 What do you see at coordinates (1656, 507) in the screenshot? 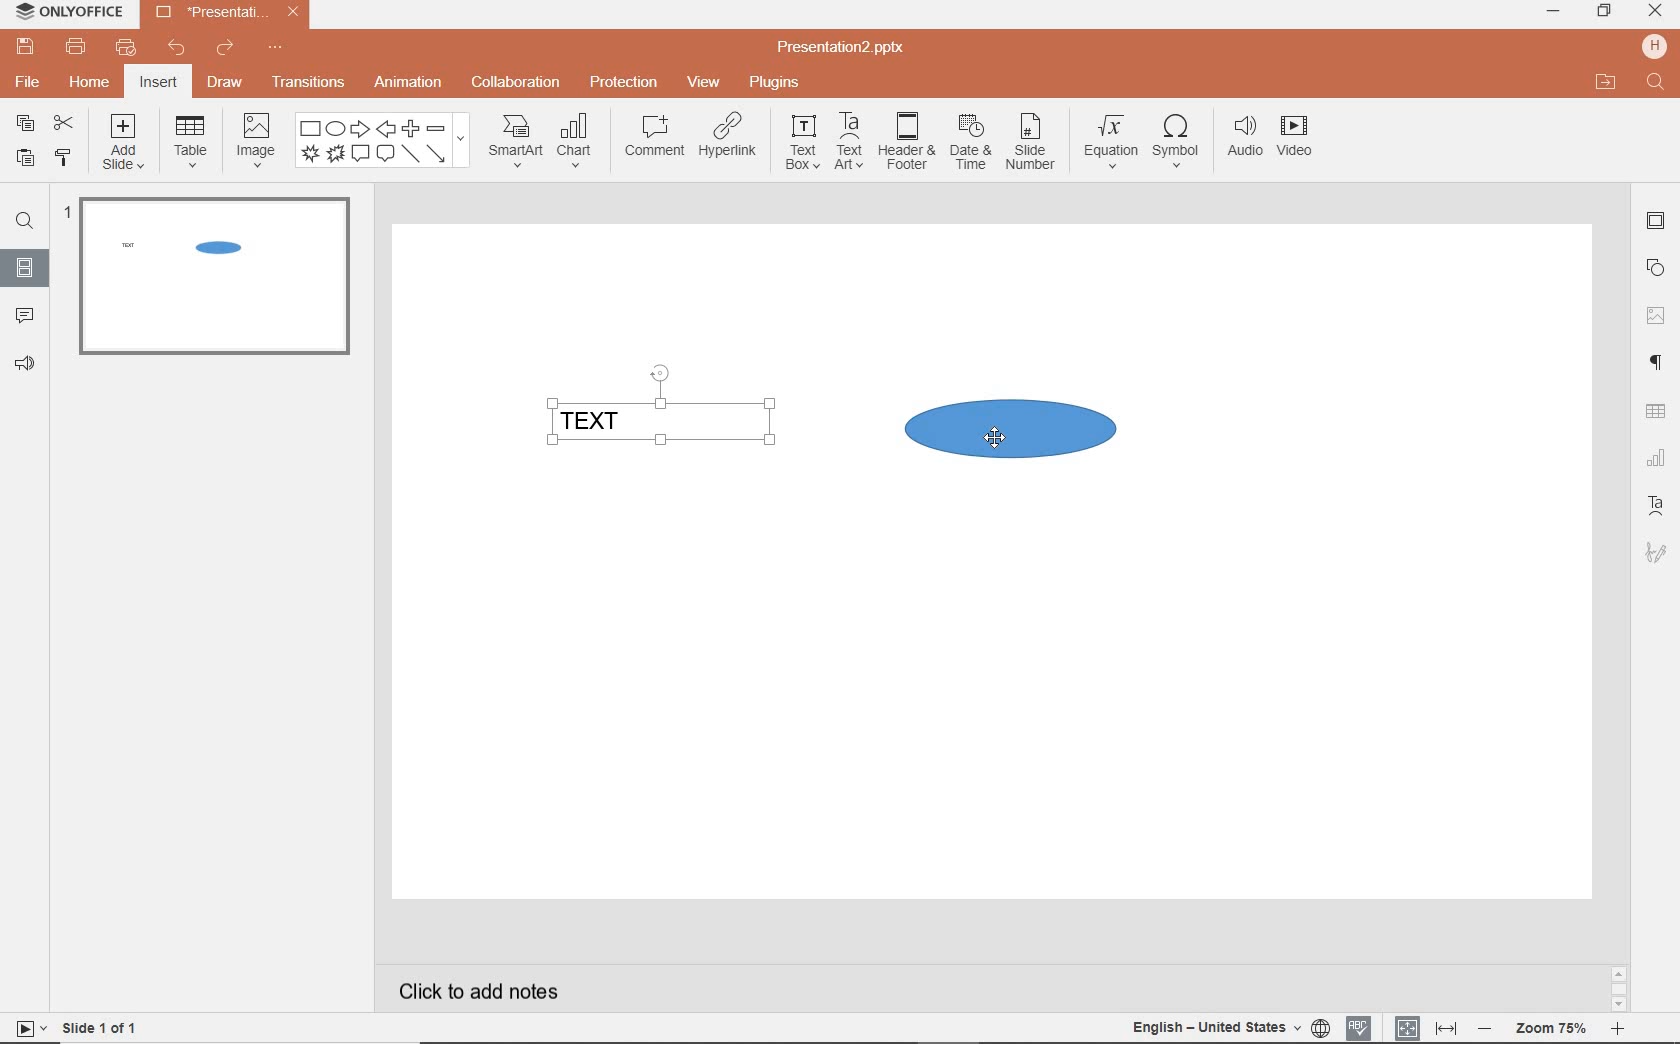
I see `TEXT ART` at bounding box center [1656, 507].